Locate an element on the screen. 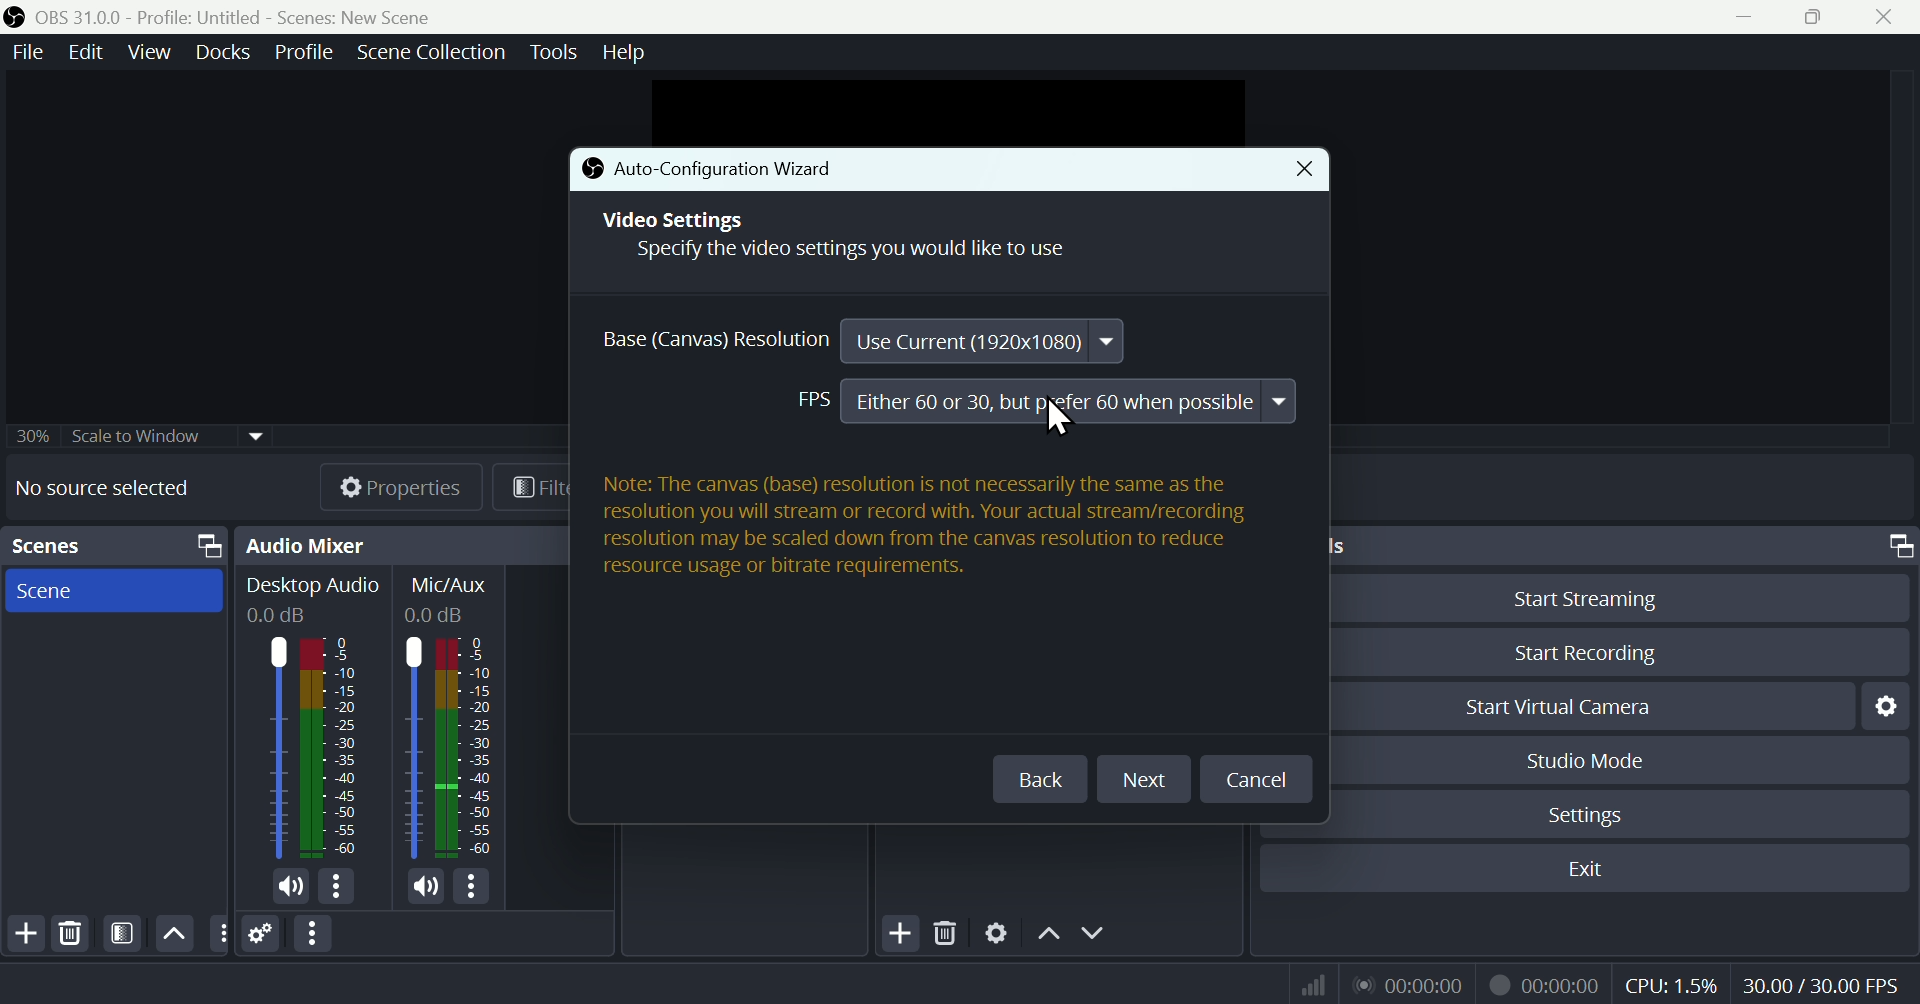 The width and height of the screenshot is (1920, 1004). Studio Mode is located at coordinates (1619, 759).